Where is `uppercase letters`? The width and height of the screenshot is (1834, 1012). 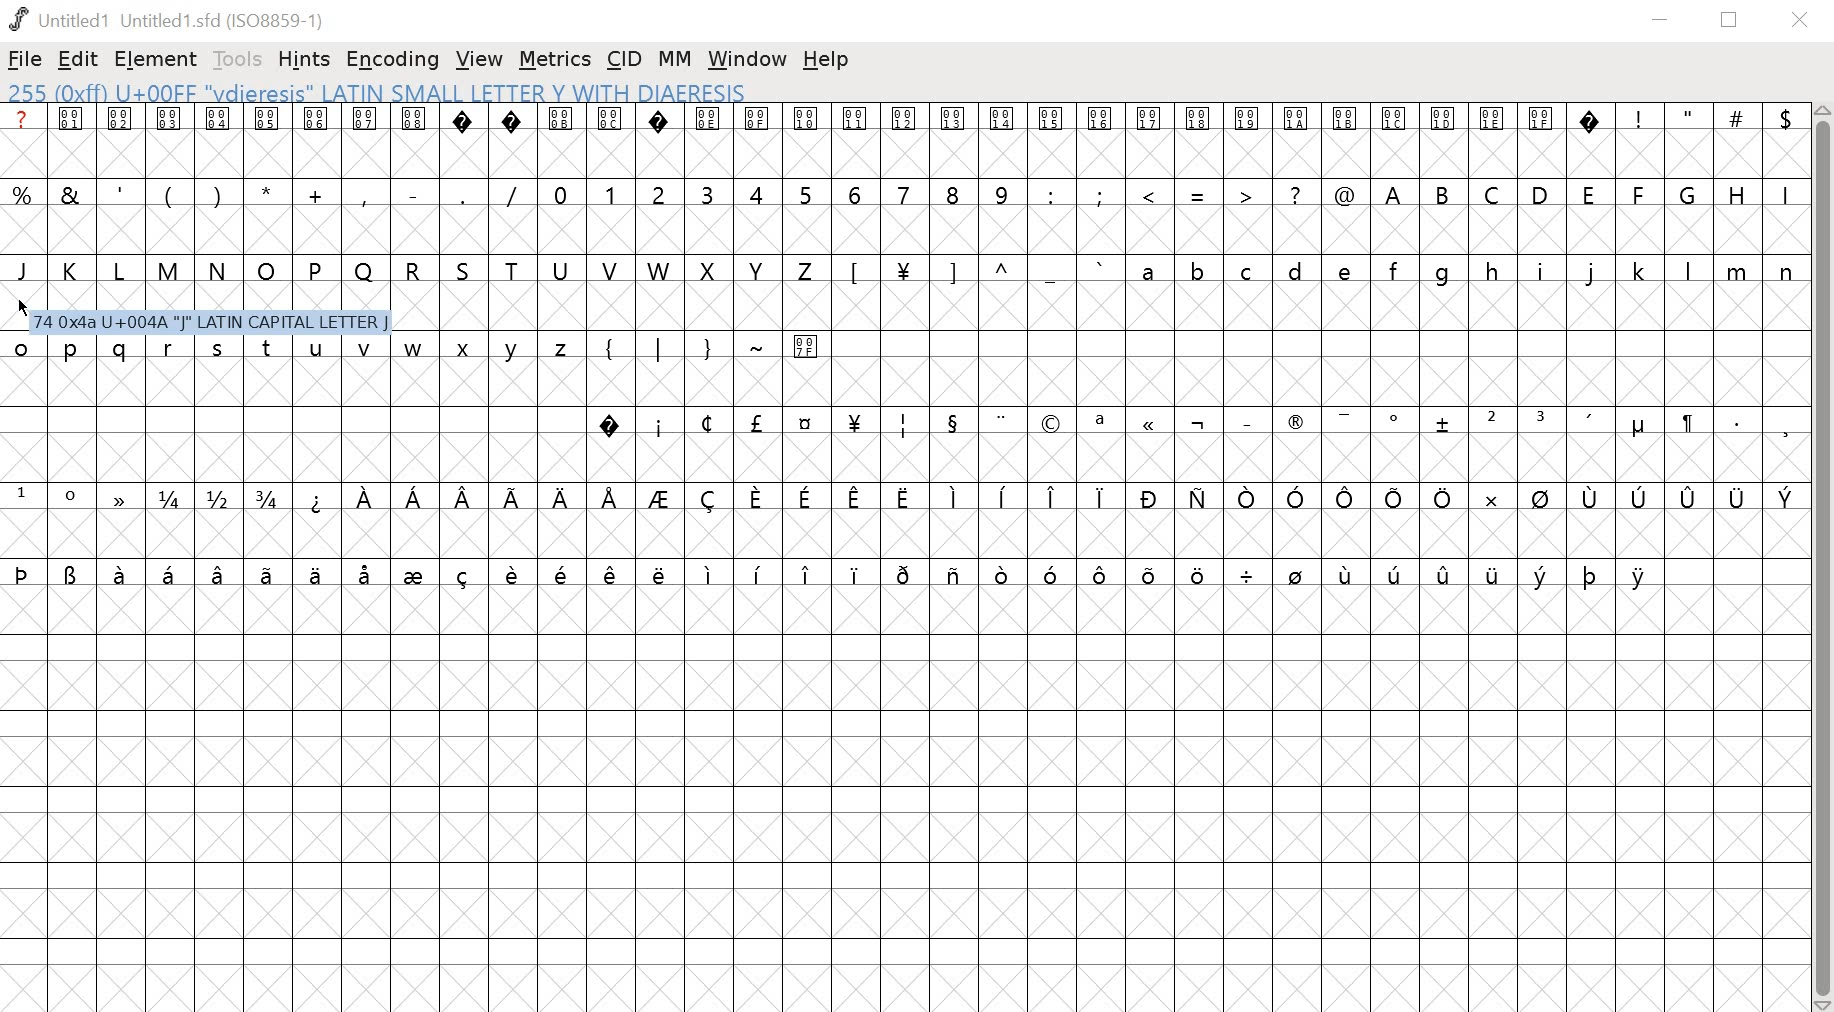 uppercase letters is located at coordinates (409, 270).